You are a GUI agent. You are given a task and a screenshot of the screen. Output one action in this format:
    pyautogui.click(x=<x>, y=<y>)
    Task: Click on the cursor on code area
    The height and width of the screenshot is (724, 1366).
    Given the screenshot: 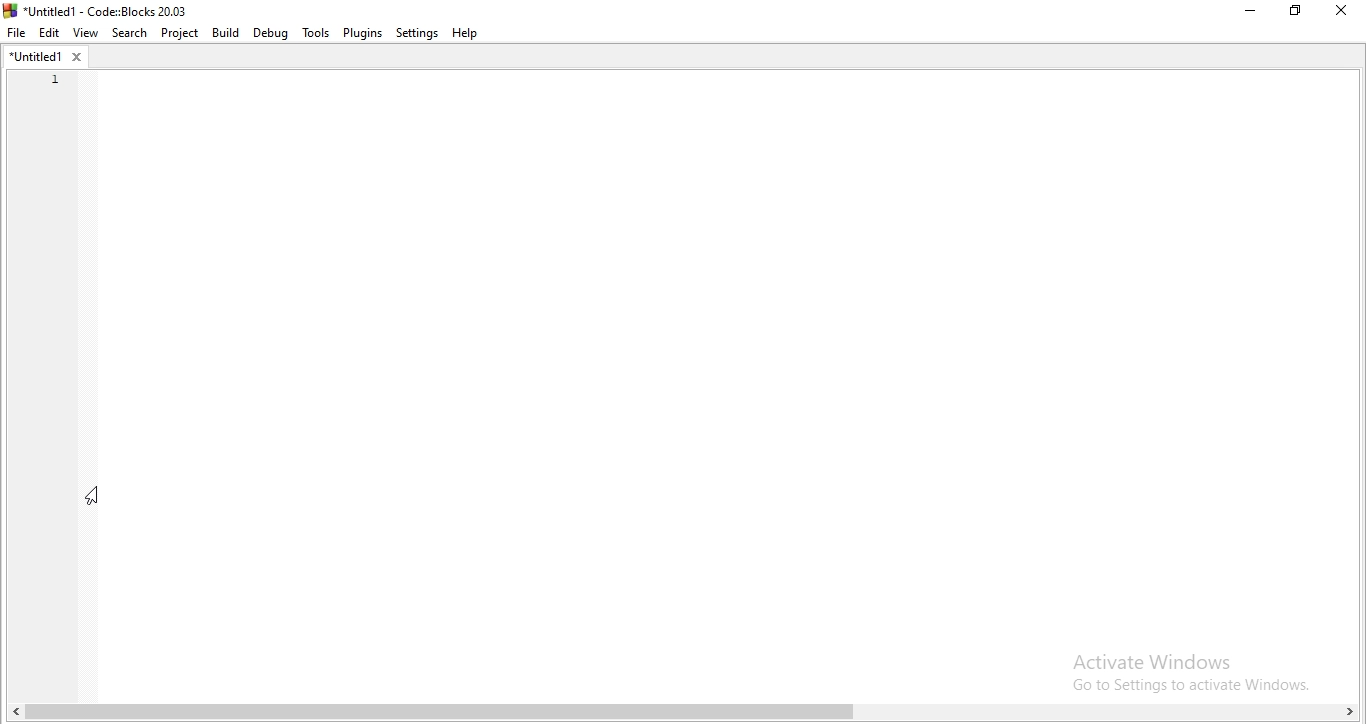 What is the action you would take?
    pyautogui.click(x=92, y=497)
    